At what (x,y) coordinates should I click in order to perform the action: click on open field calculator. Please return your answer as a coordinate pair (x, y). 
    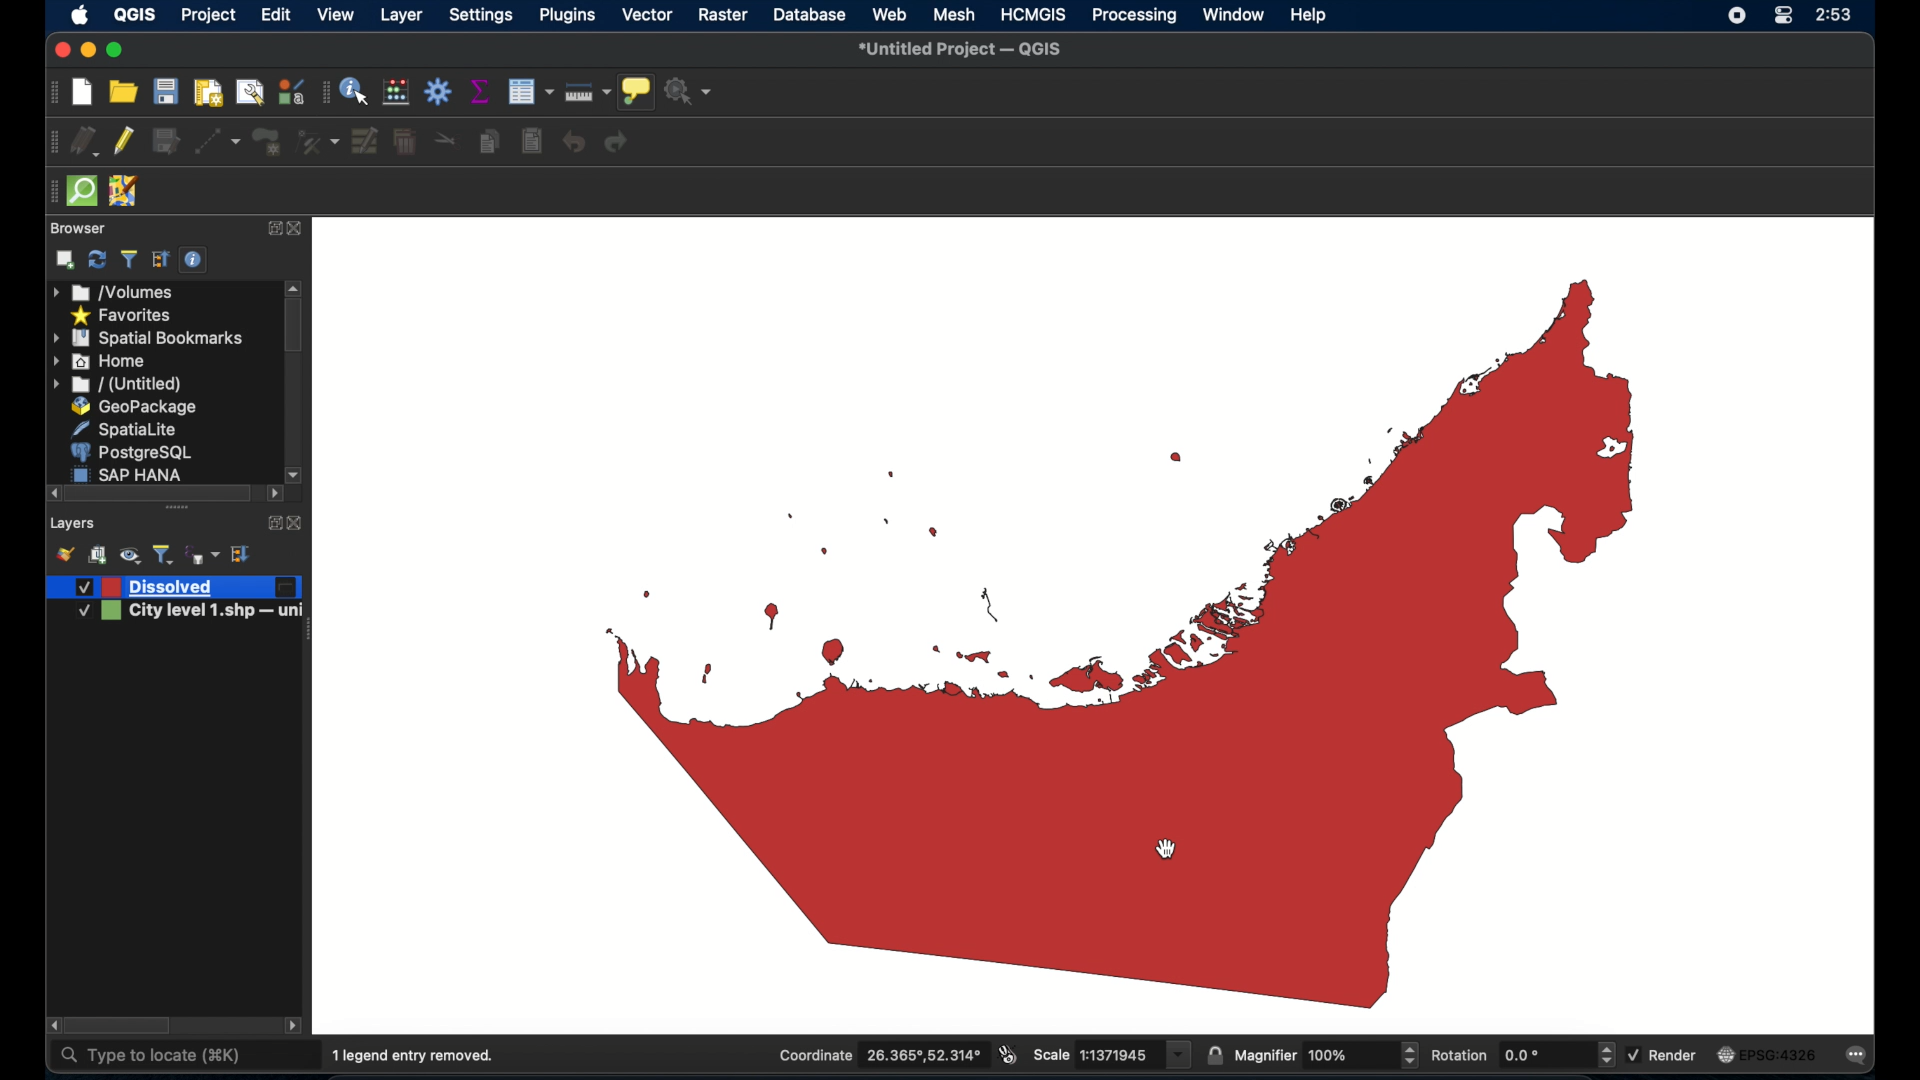
    Looking at the image, I should click on (396, 92).